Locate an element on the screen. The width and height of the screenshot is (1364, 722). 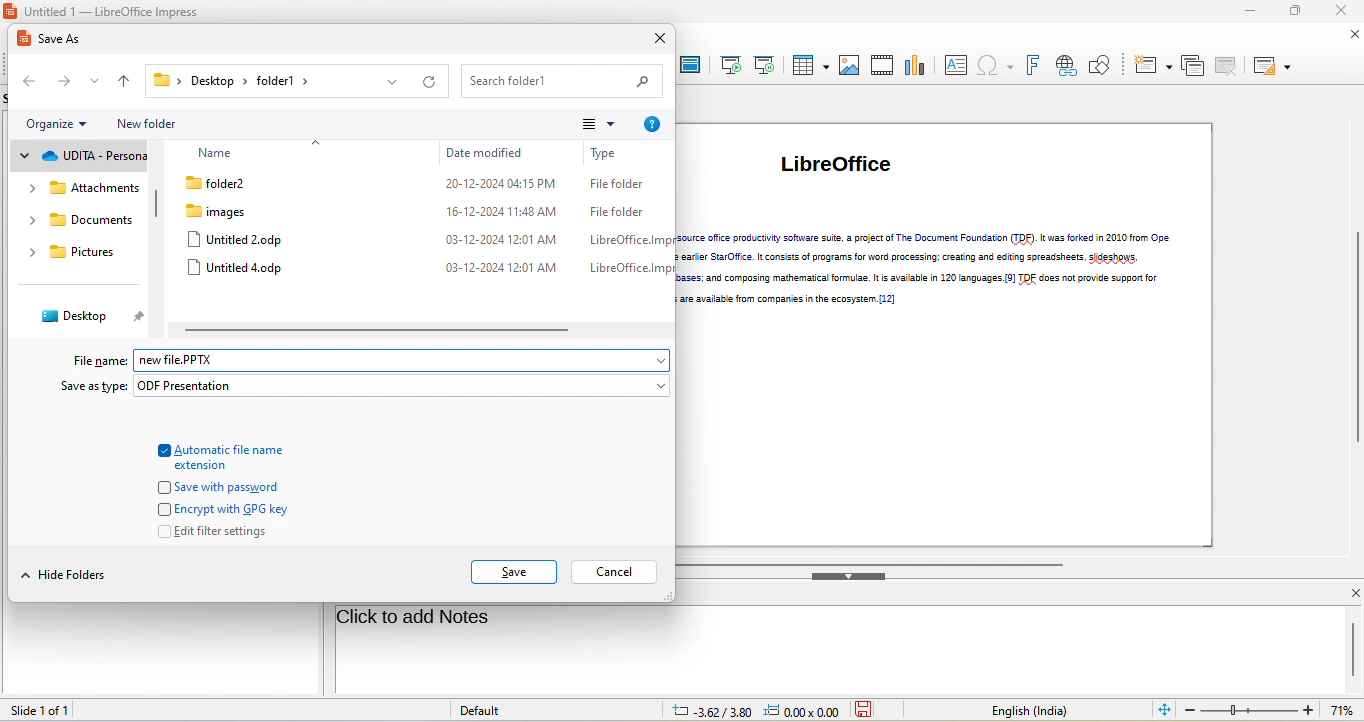
attachments is located at coordinates (79, 188).